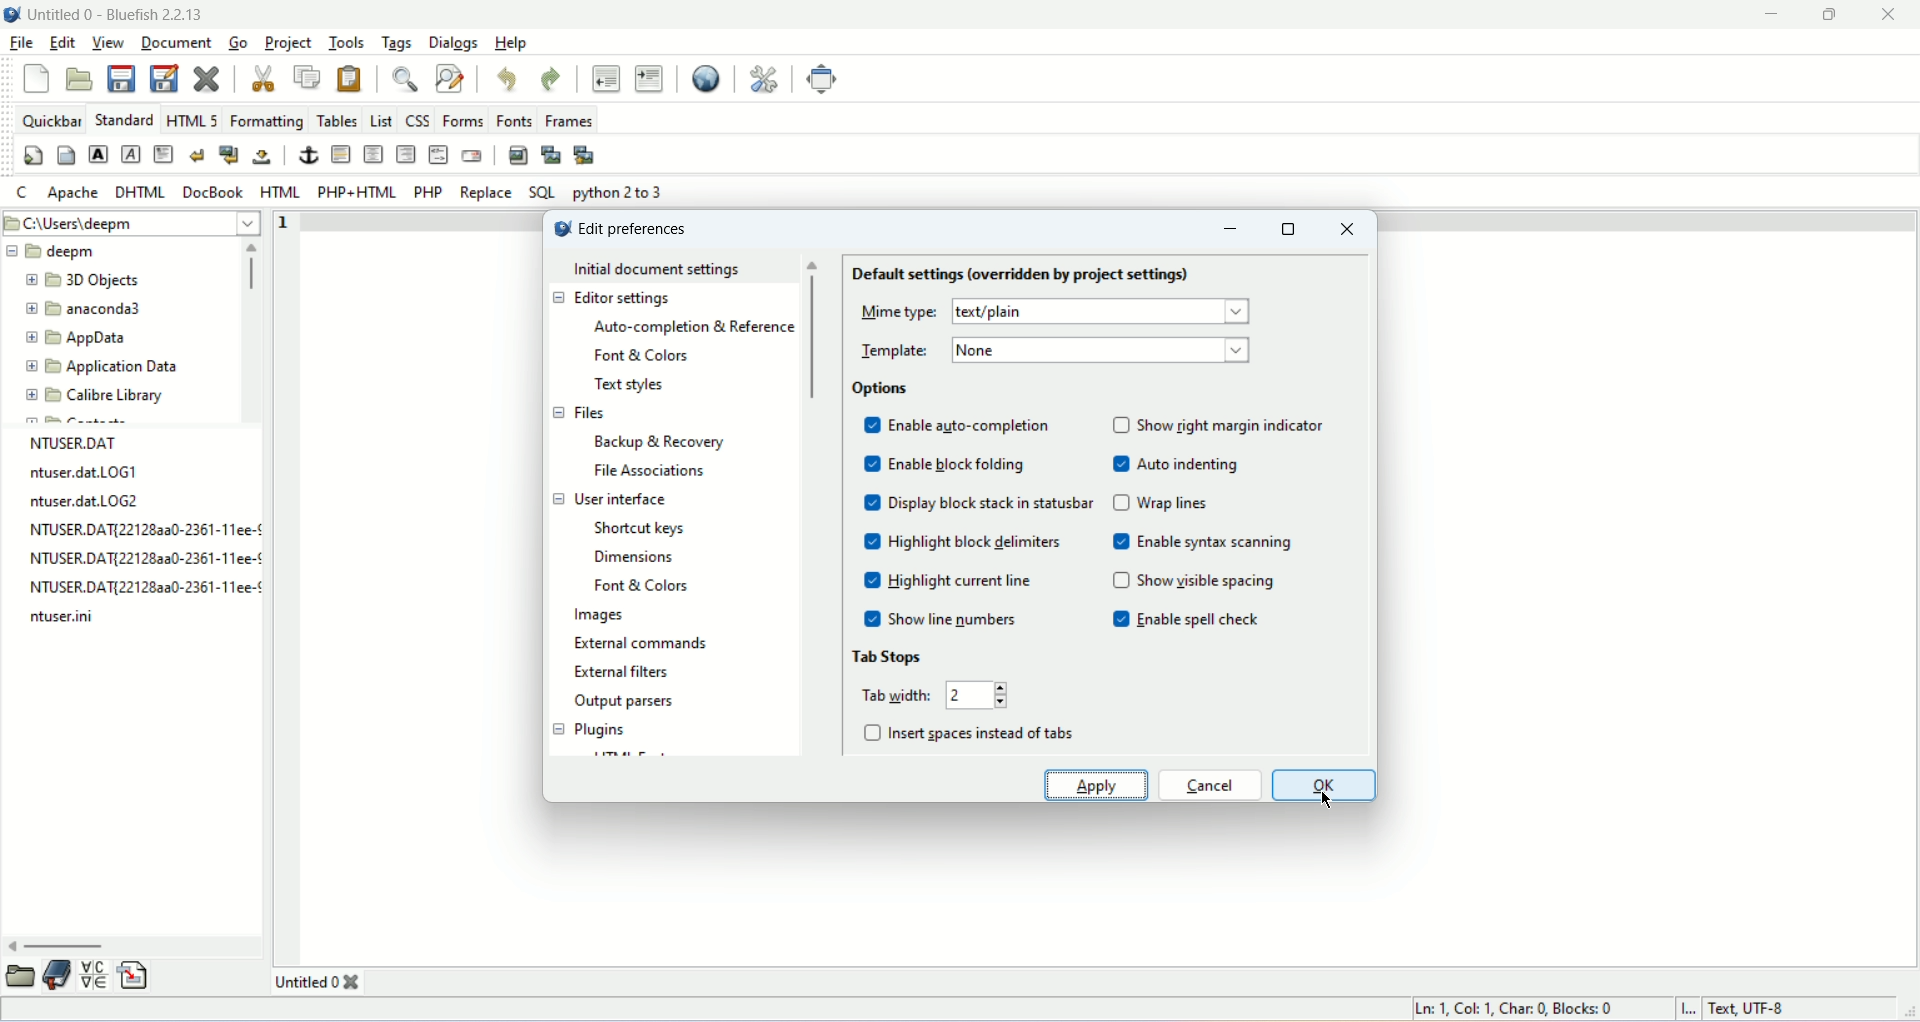  What do you see at coordinates (1025, 273) in the screenshot?
I see `default settings (overridden for project settings)` at bounding box center [1025, 273].